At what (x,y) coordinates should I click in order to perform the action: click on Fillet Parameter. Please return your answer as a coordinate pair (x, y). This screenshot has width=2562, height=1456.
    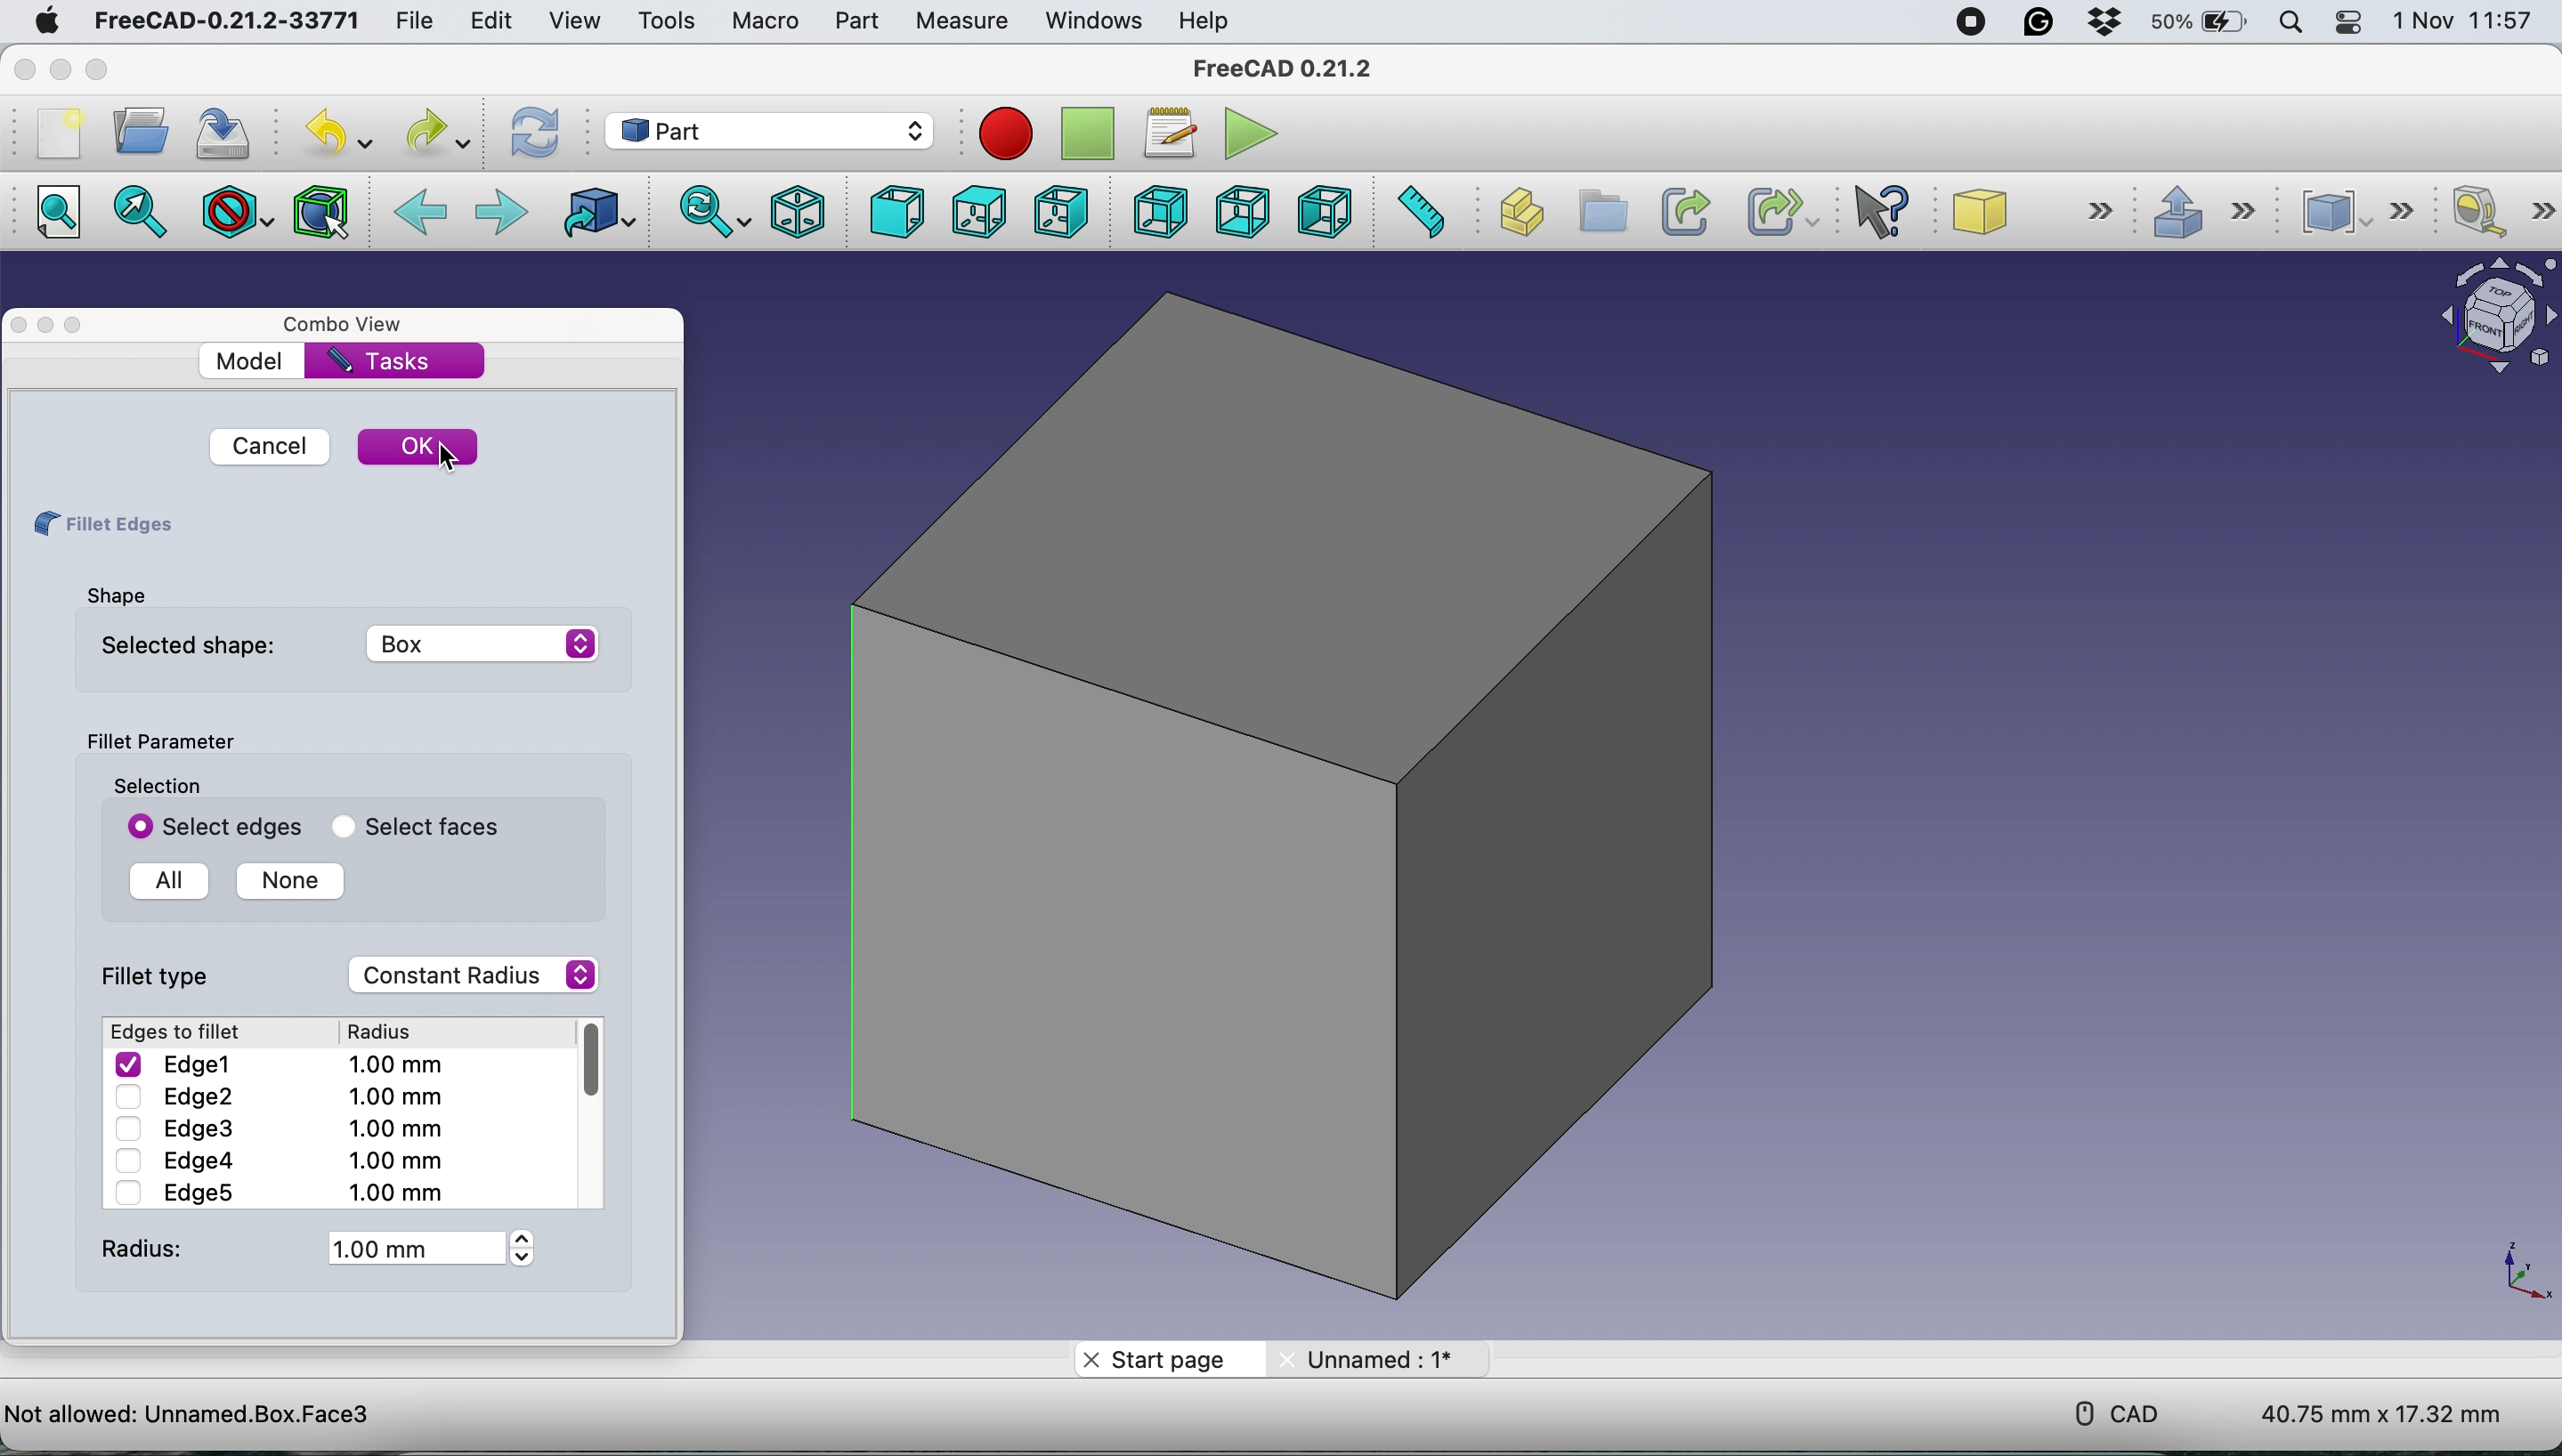
    Looking at the image, I should click on (158, 742).